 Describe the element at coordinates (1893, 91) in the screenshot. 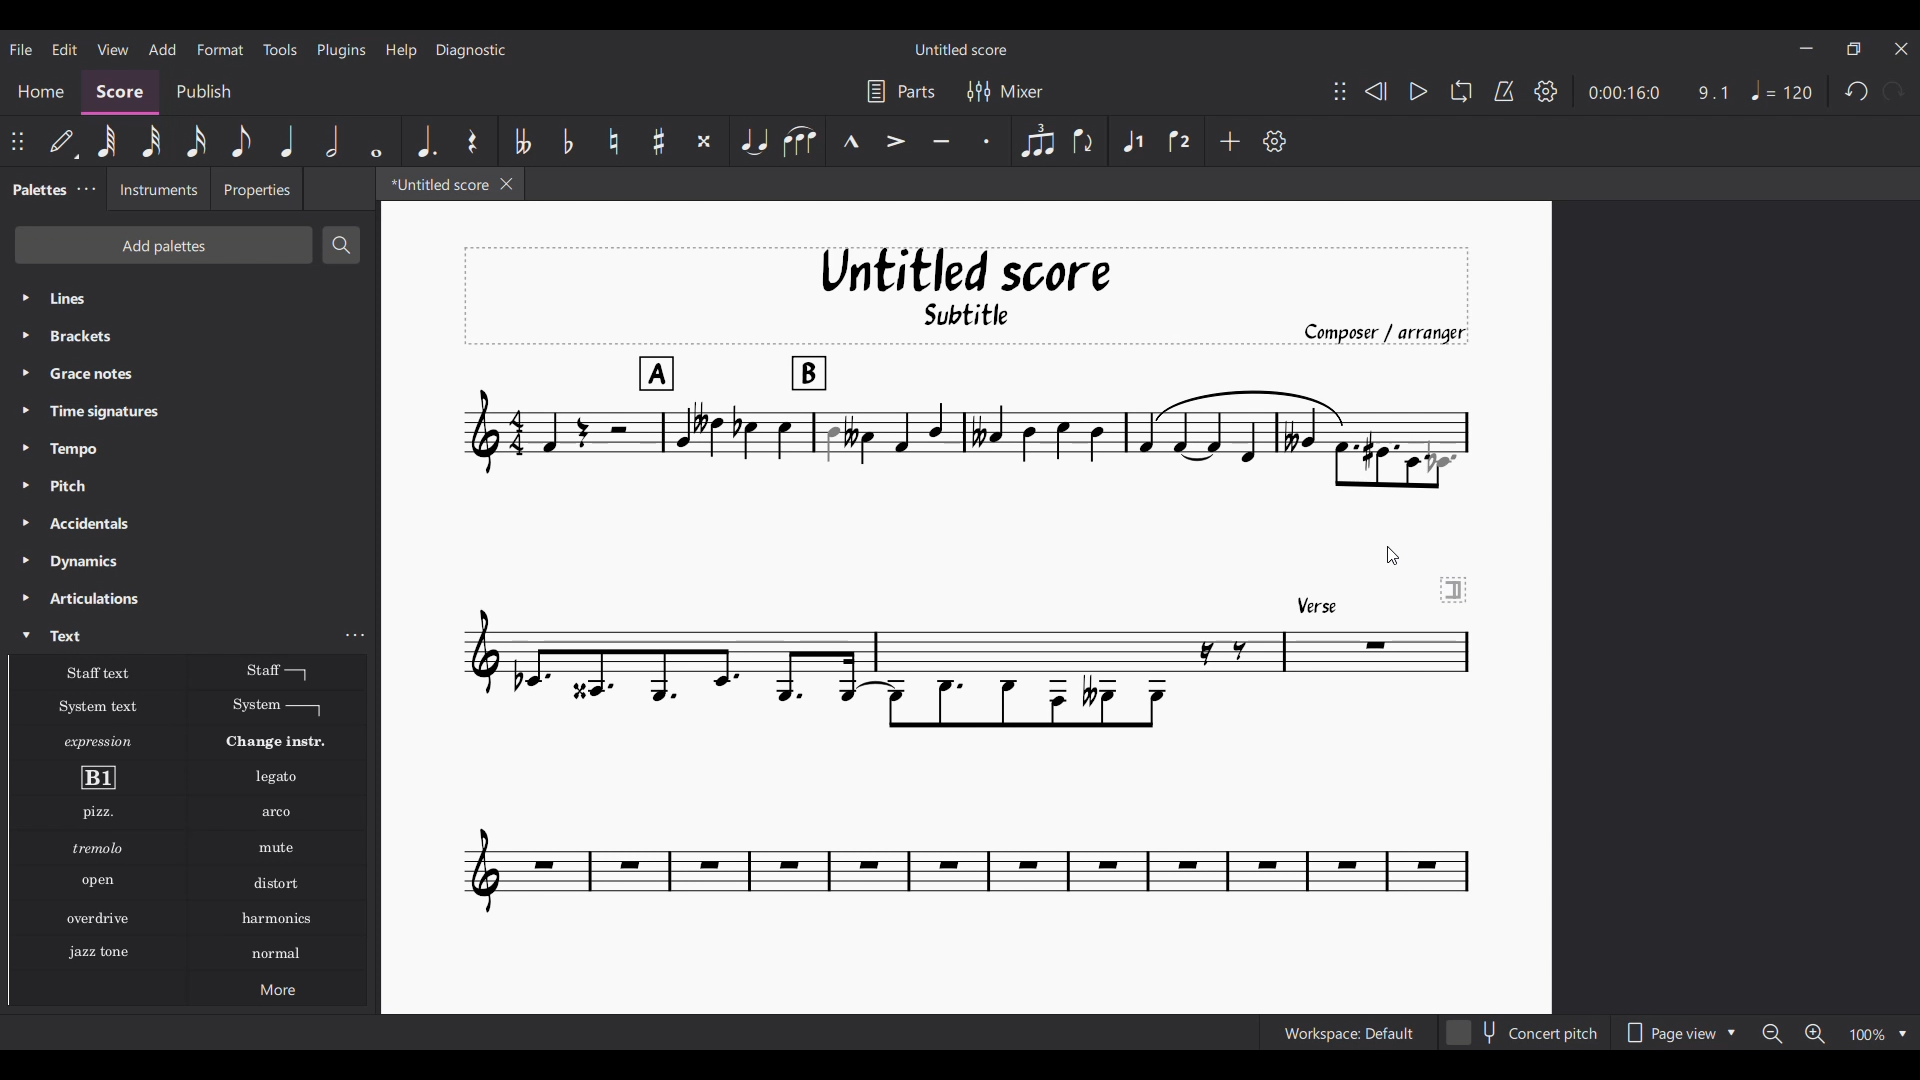

I see `Redo` at that location.